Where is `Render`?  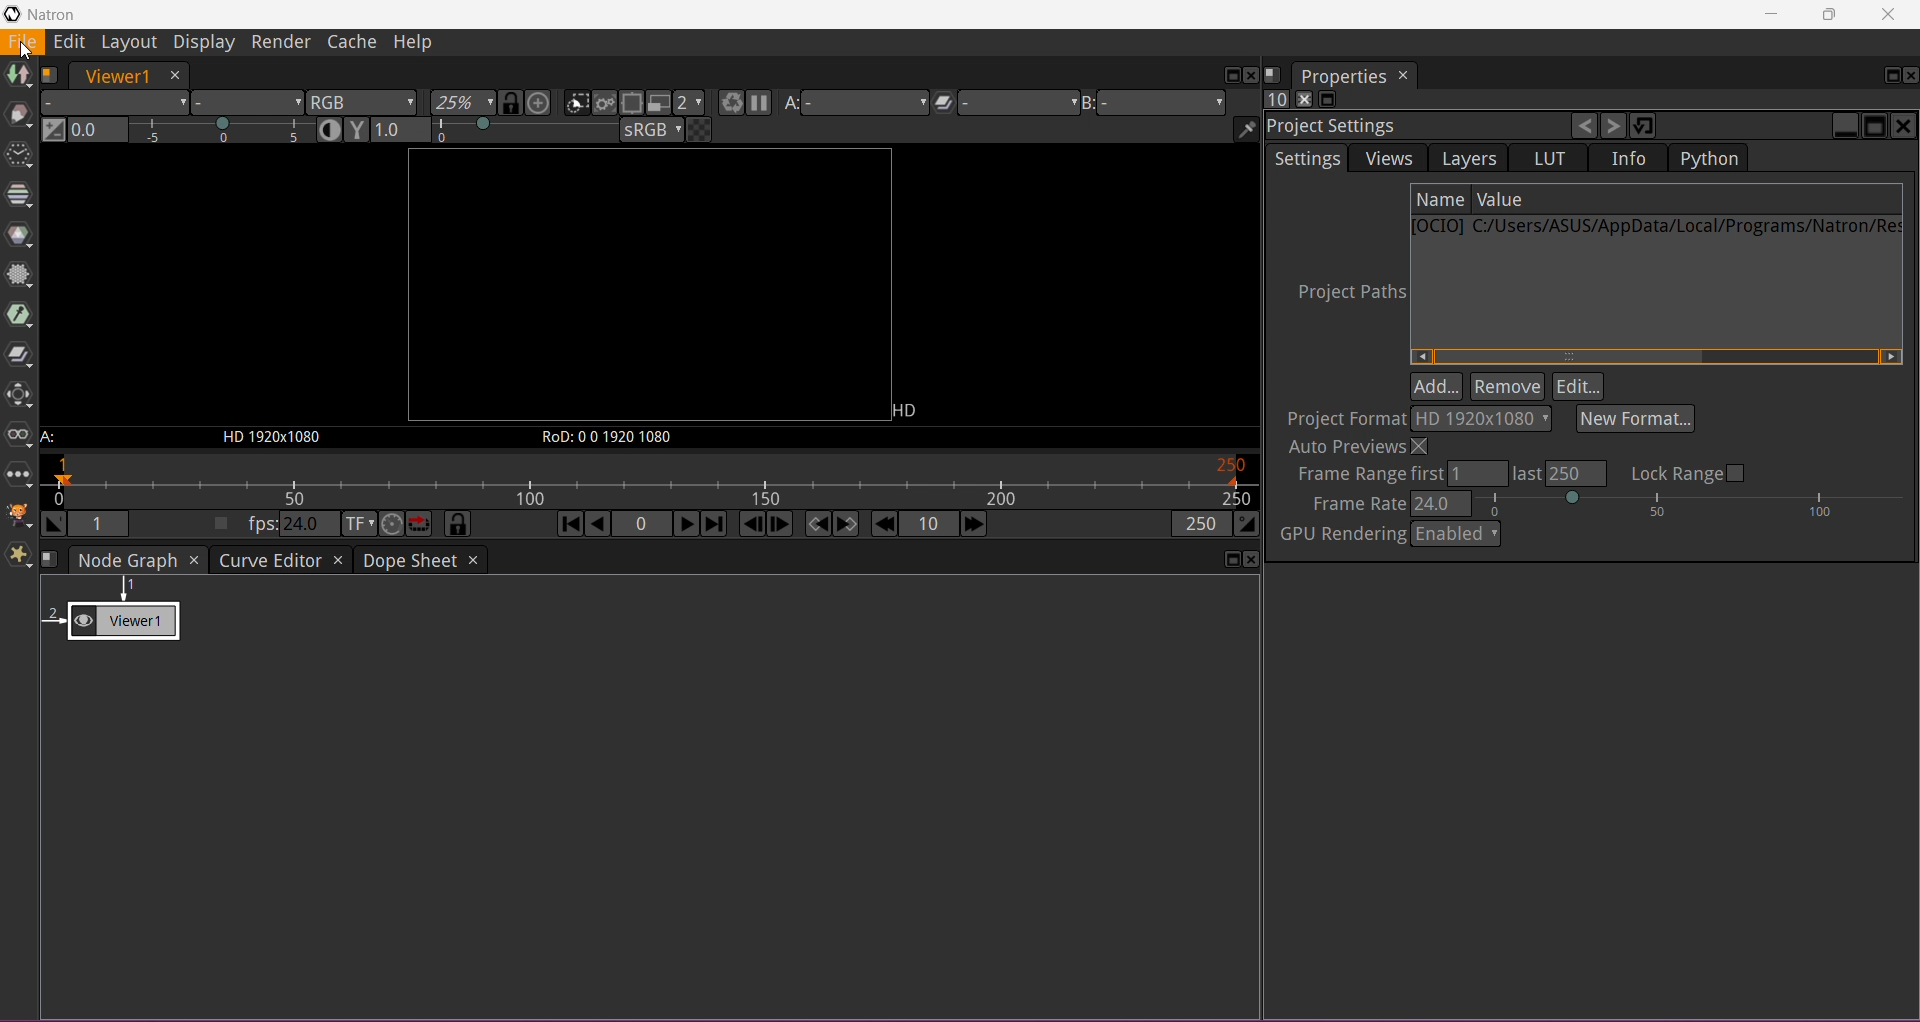
Render is located at coordinates (282, 43).